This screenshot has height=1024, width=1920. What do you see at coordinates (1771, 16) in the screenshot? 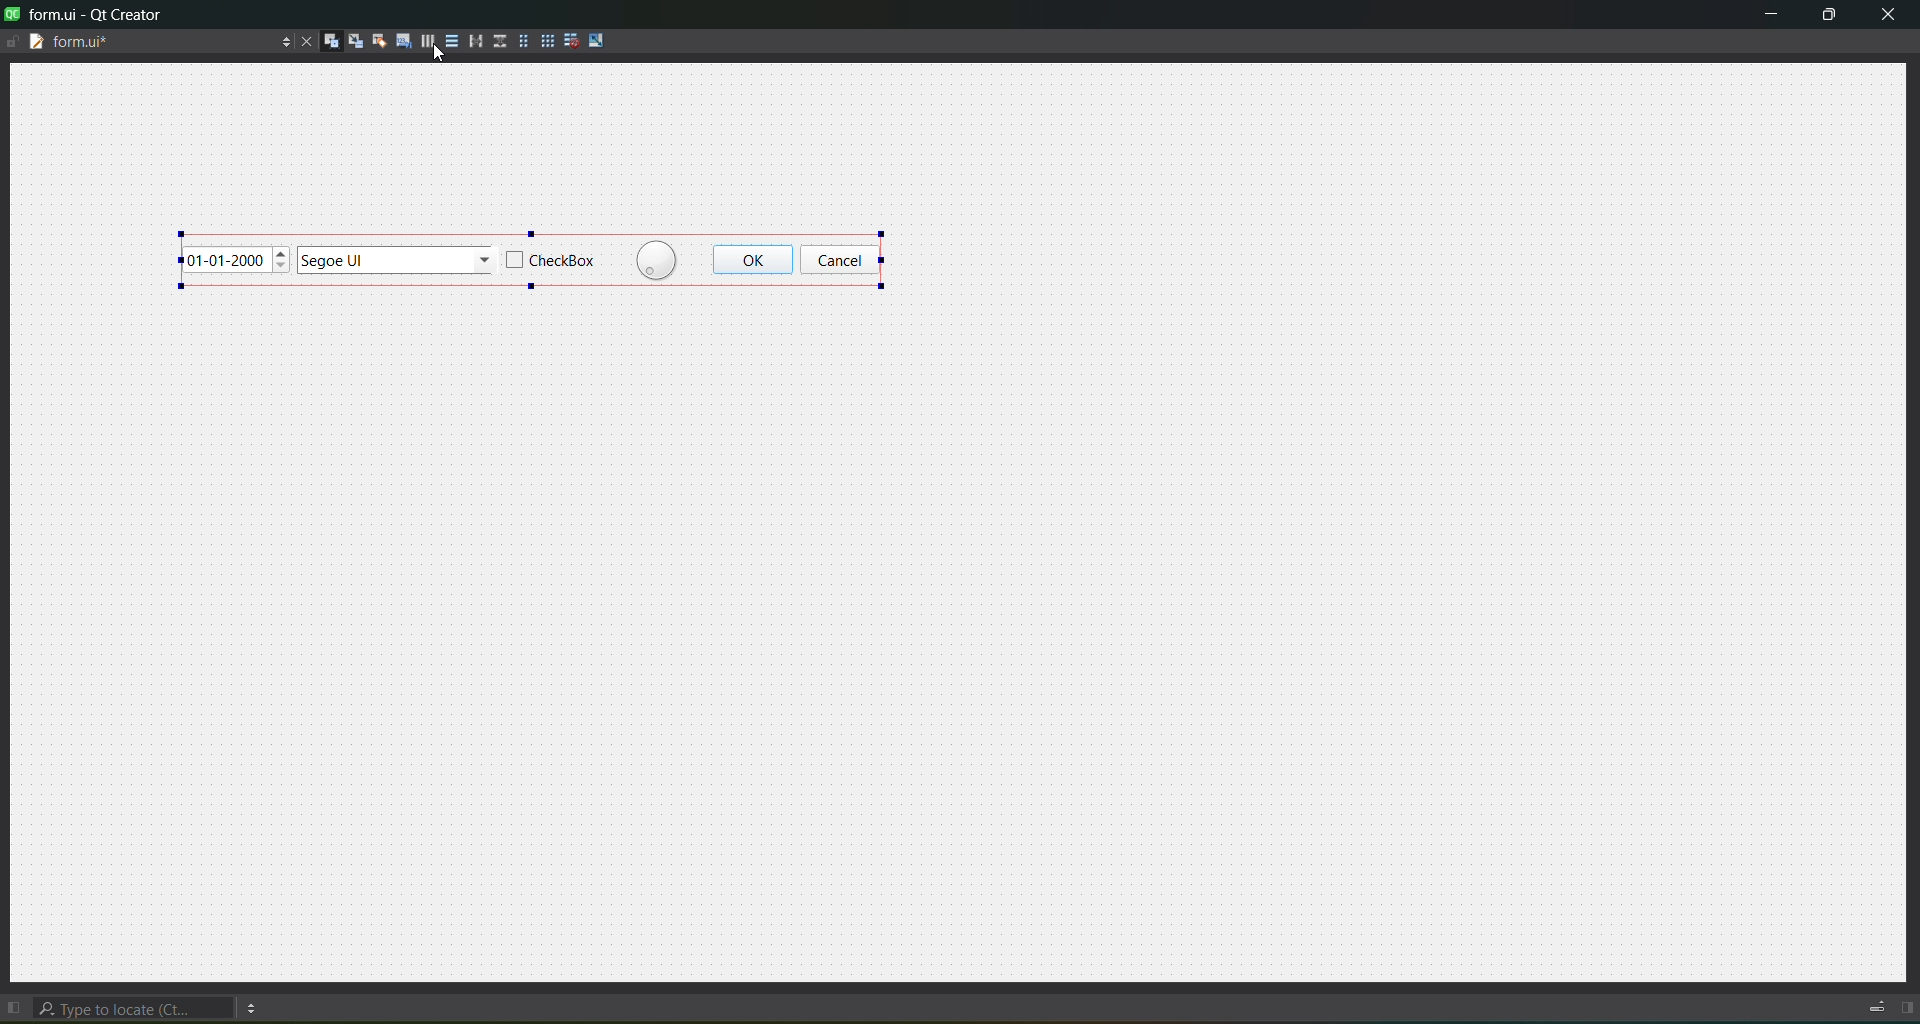
I see `minimize` at bounding box center [1771, 16].